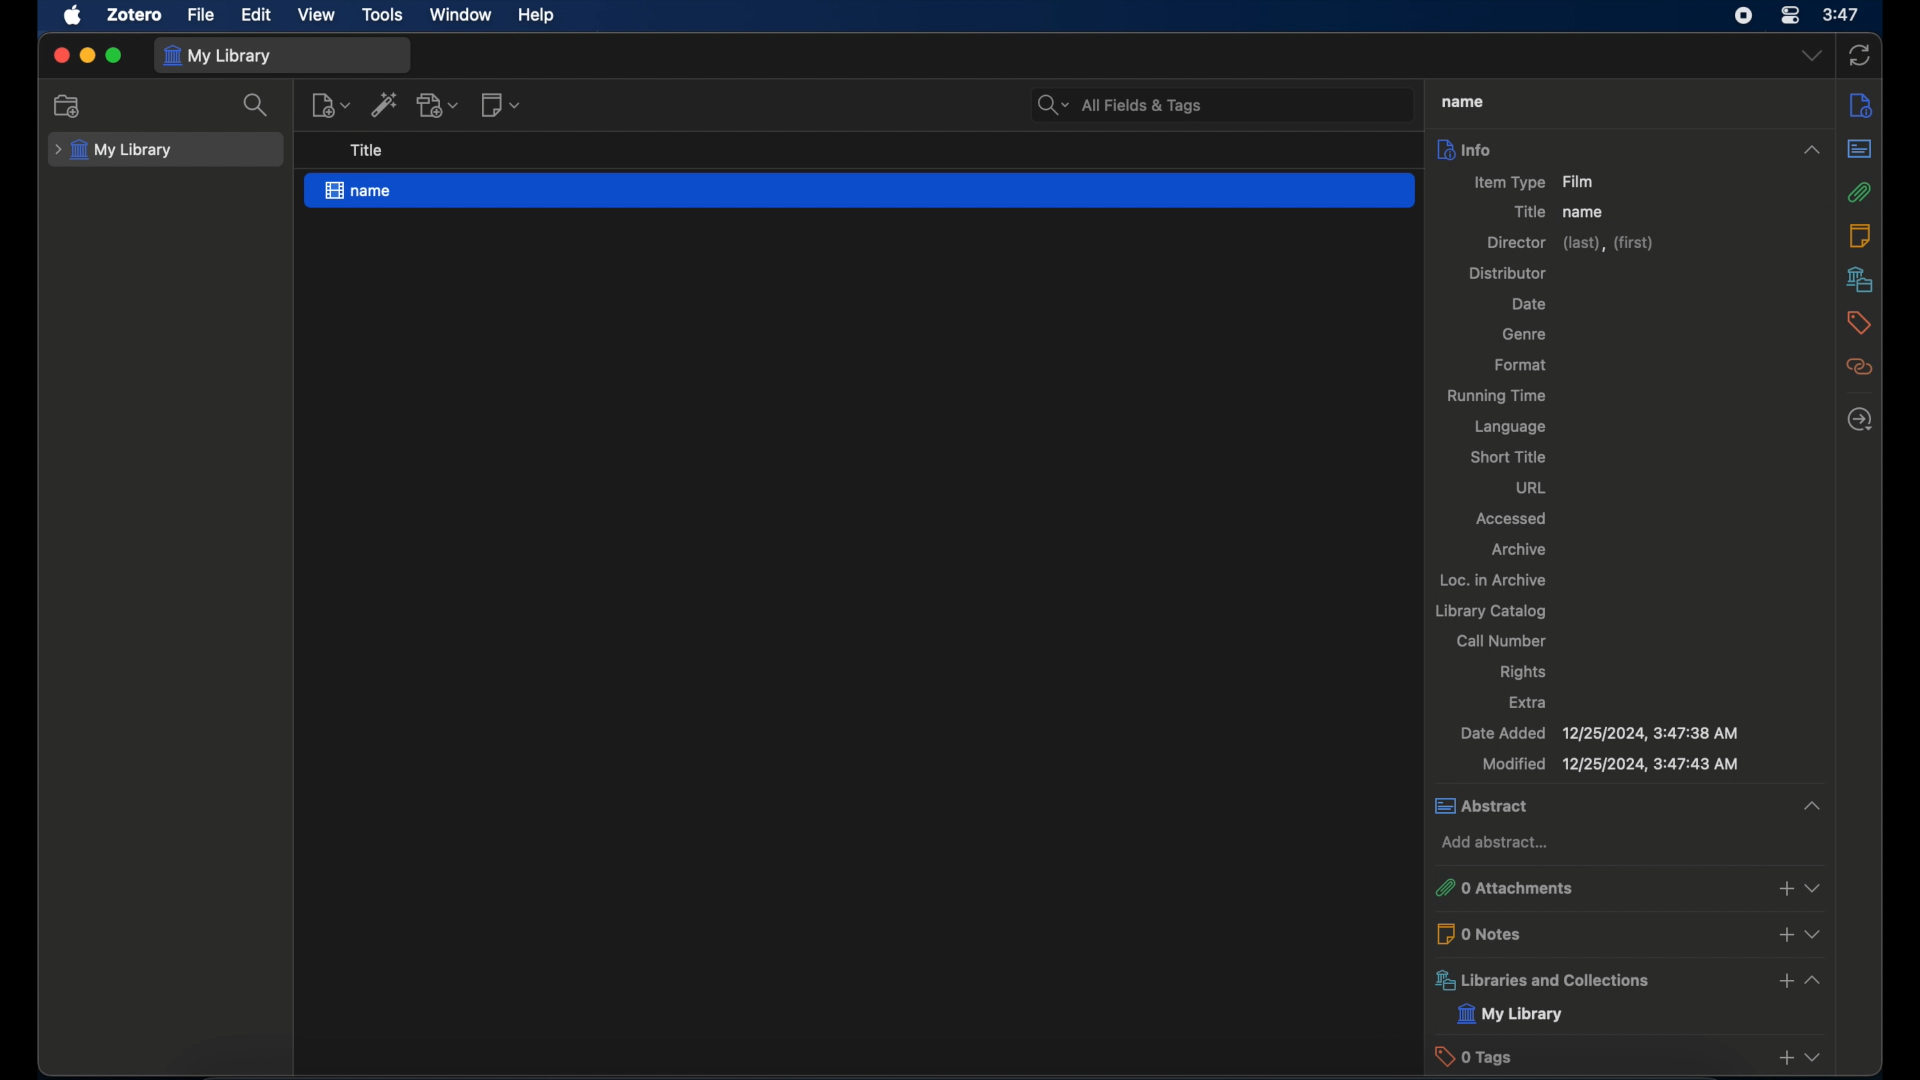 The height and width of the screenshot is (1080, 1920). Describe the element at coordinates (1865, 106) in the screenshot. I see `info` at that location.